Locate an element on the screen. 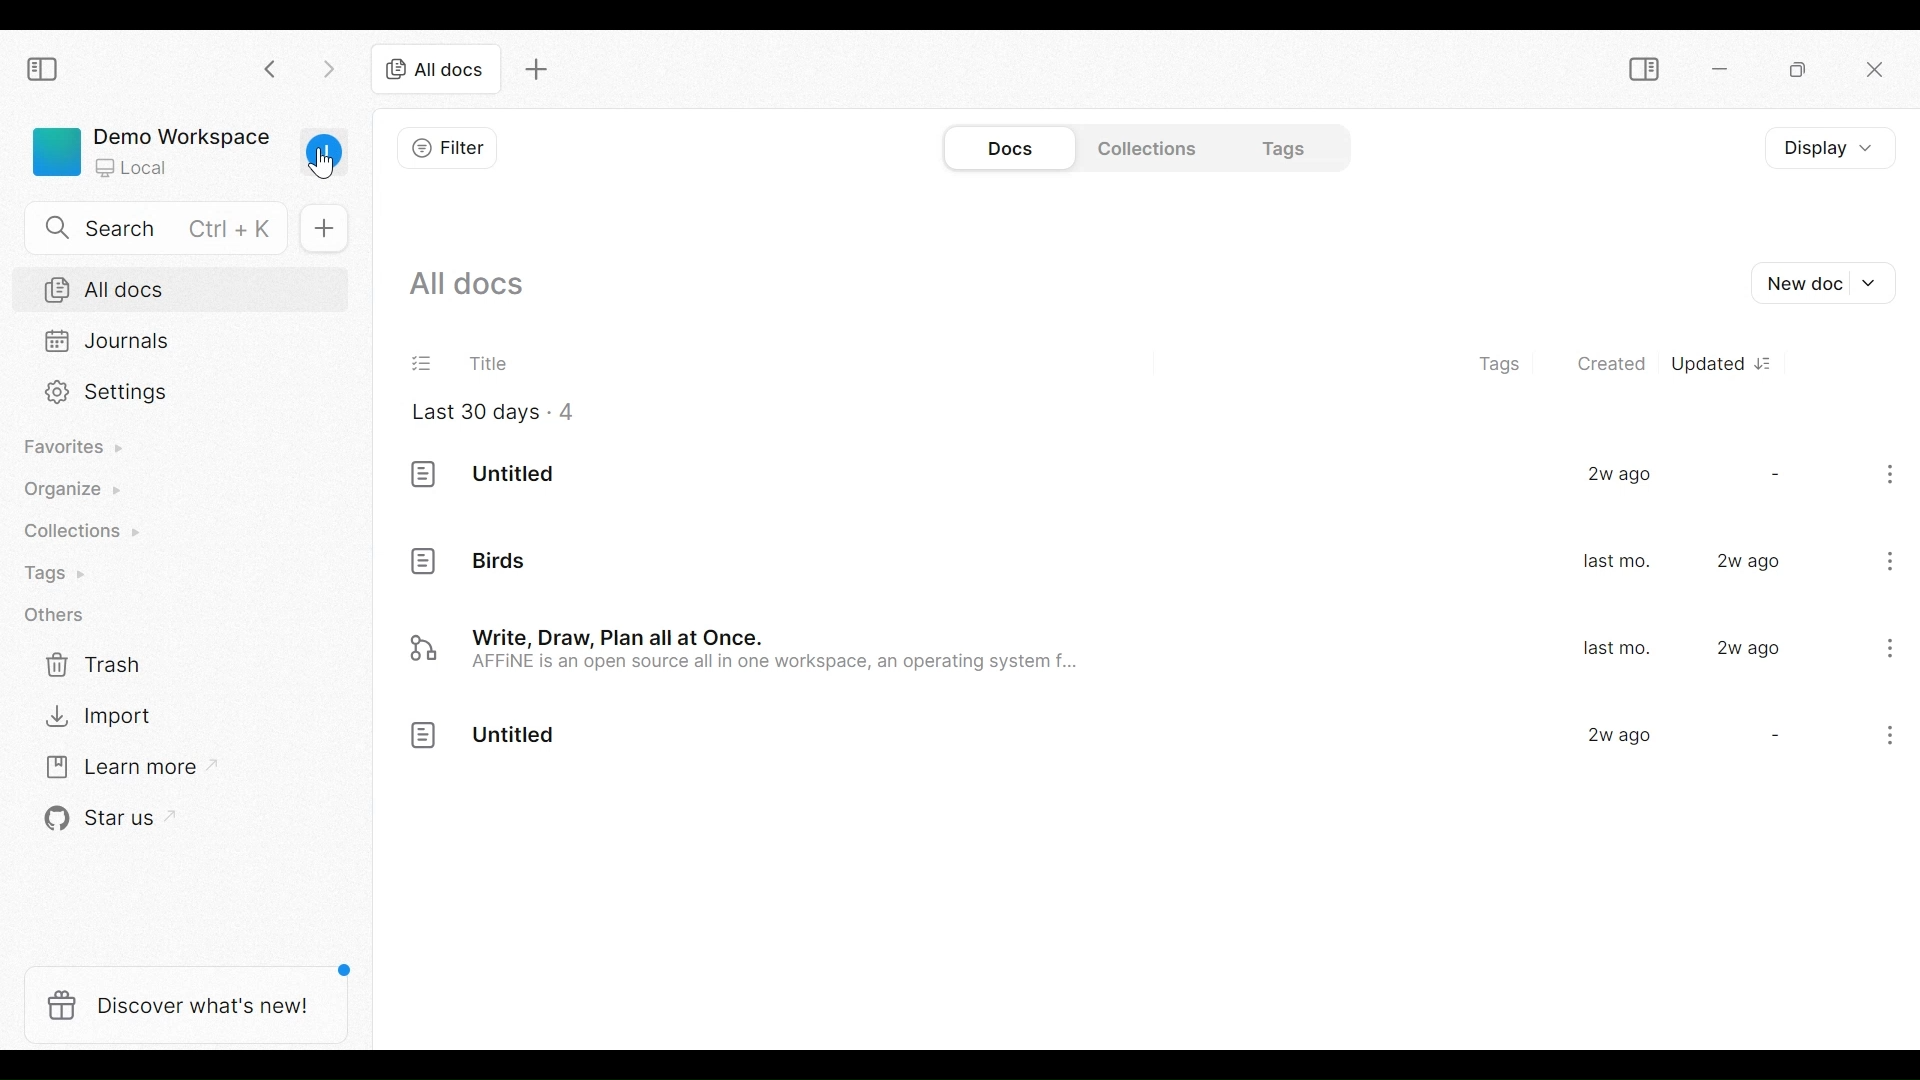  Tags is located at coordinates (1274, 147).